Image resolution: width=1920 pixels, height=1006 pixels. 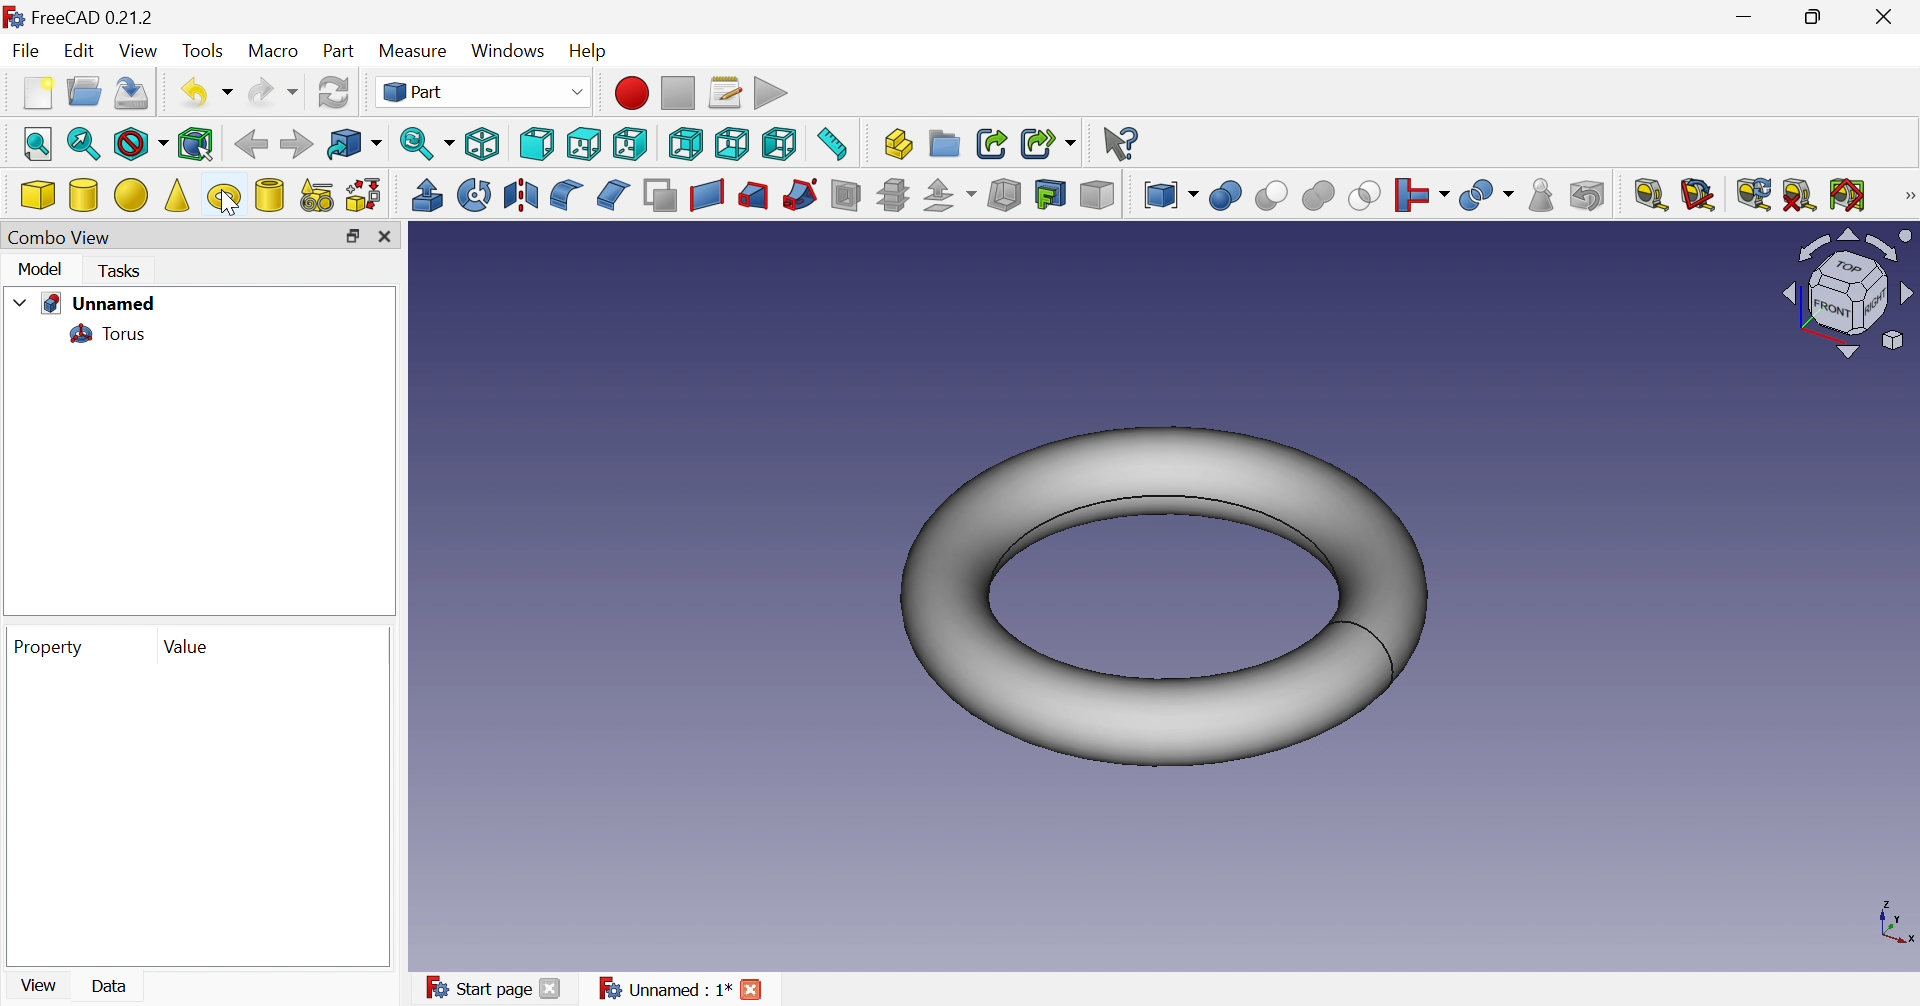 I want to click on Left, so click(x=781, y=144).